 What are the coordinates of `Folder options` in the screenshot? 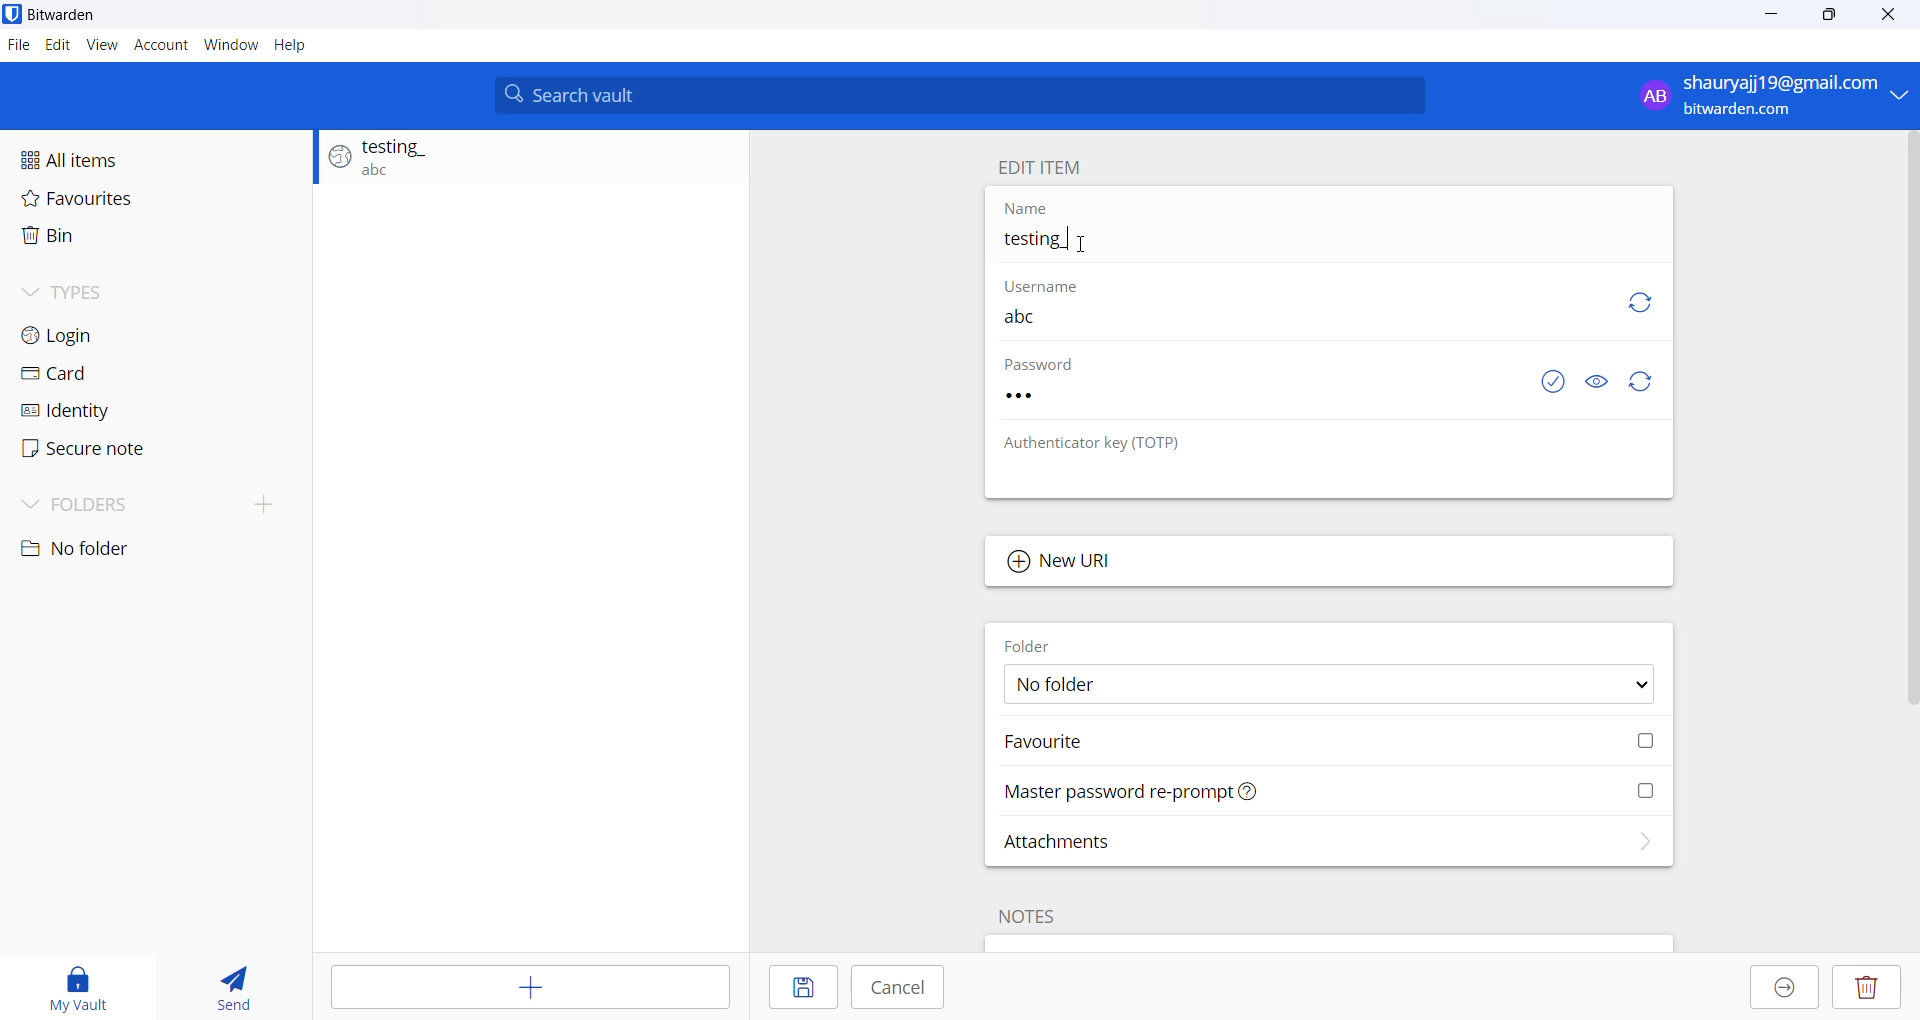 It's located at (1319, 685).